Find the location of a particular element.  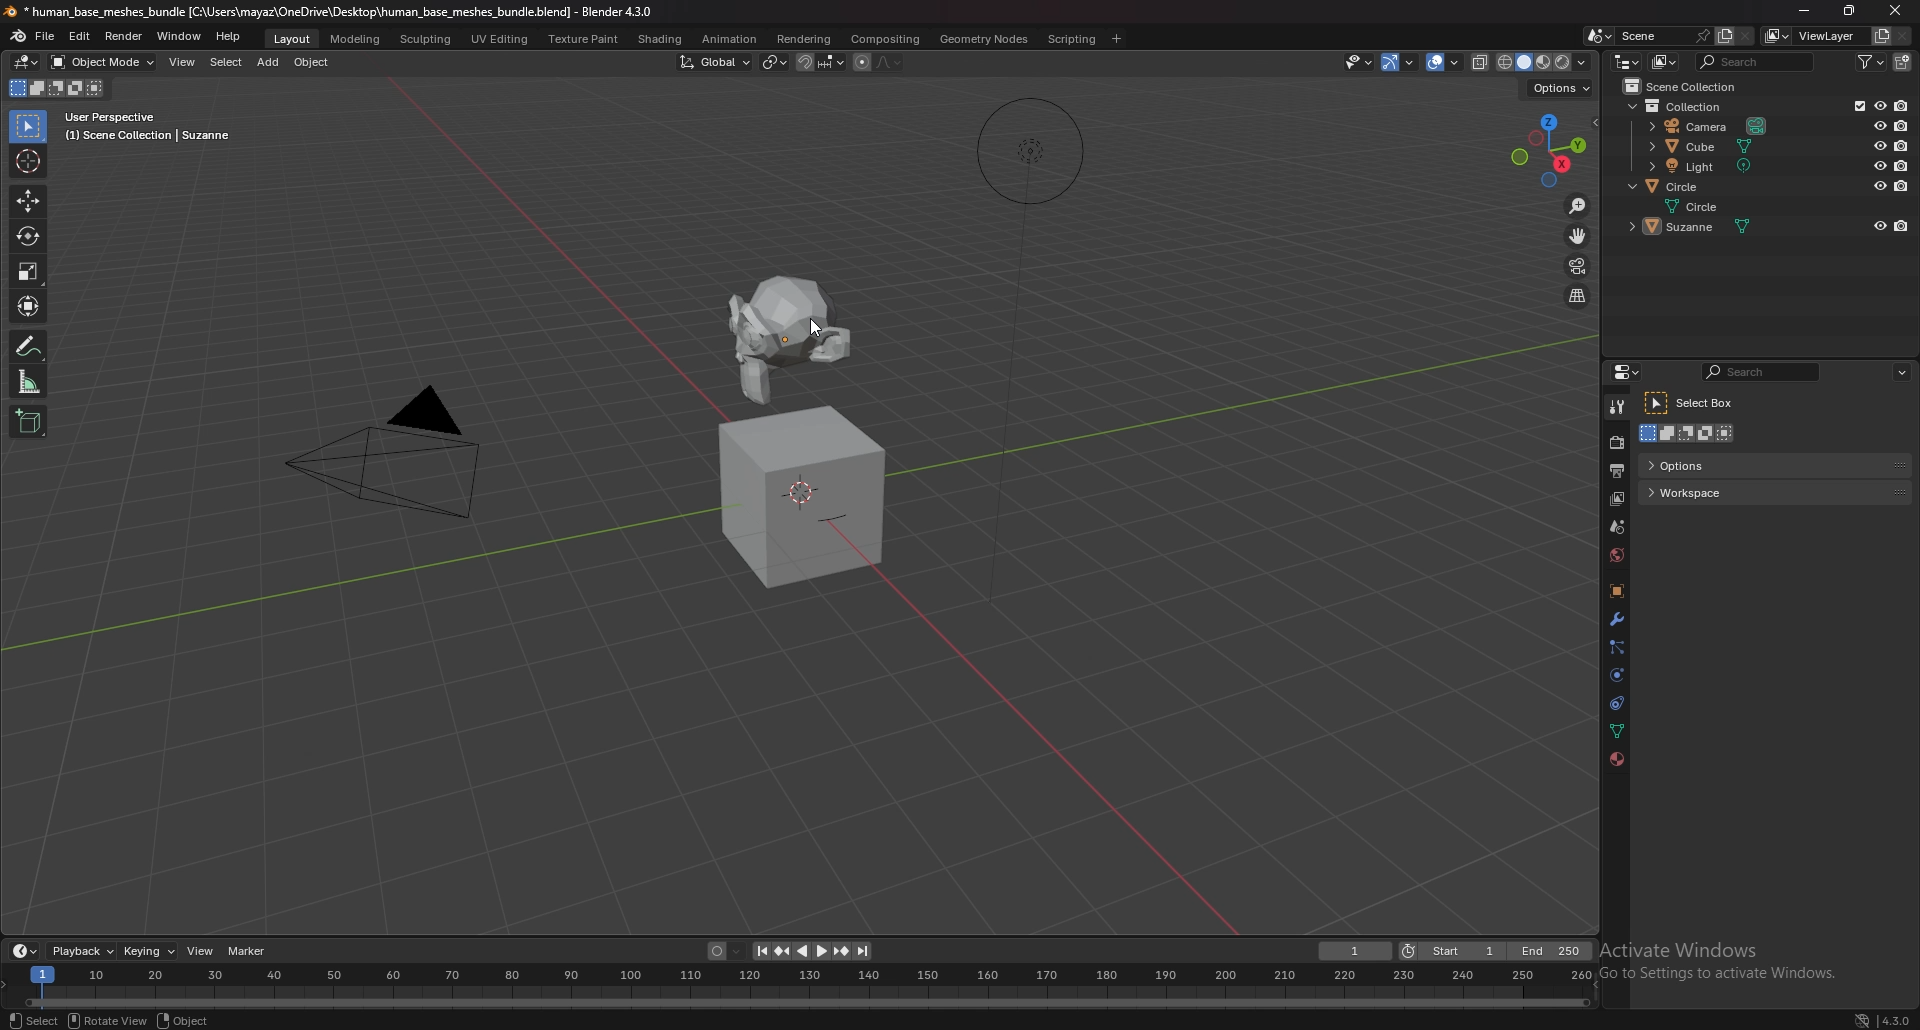

window is located at coordinates (180, 36).